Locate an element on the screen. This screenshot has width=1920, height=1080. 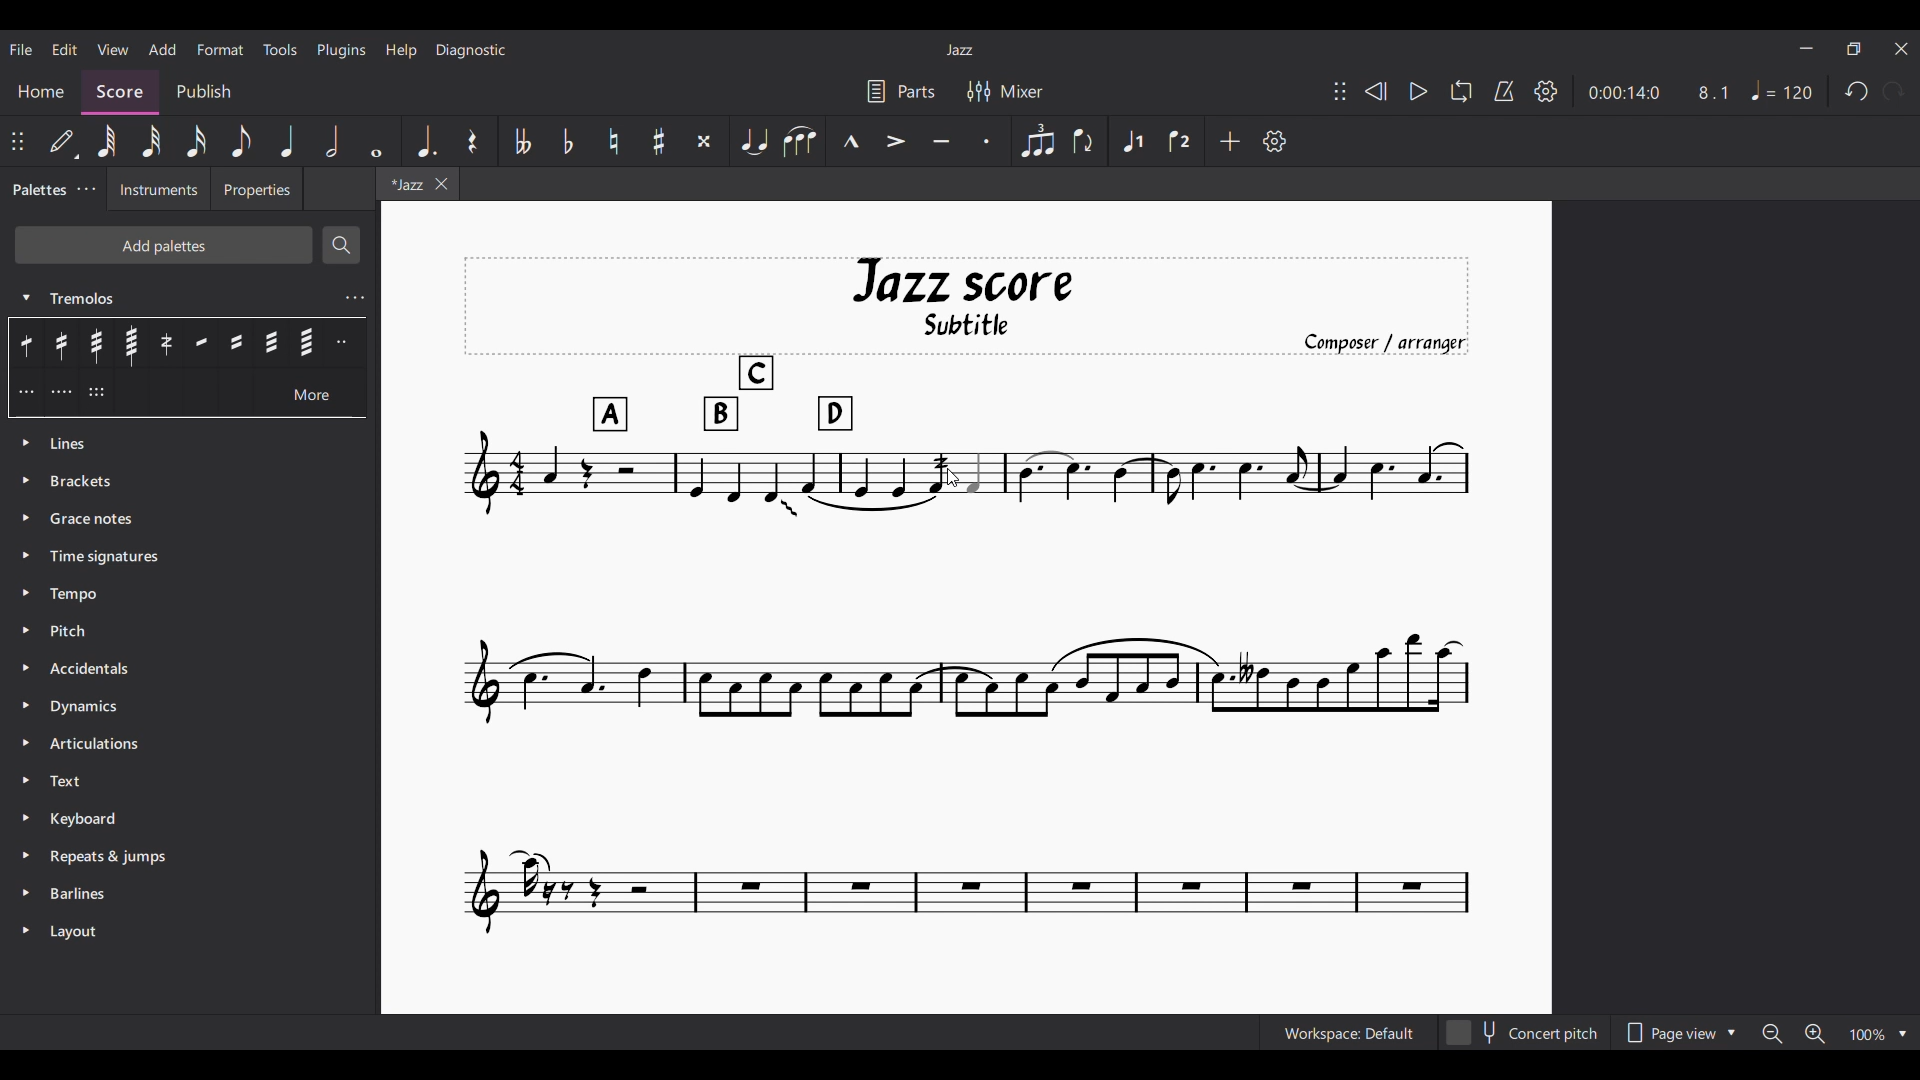
Divide measured Tremolo by 3 is located at coordinates (26, 391).